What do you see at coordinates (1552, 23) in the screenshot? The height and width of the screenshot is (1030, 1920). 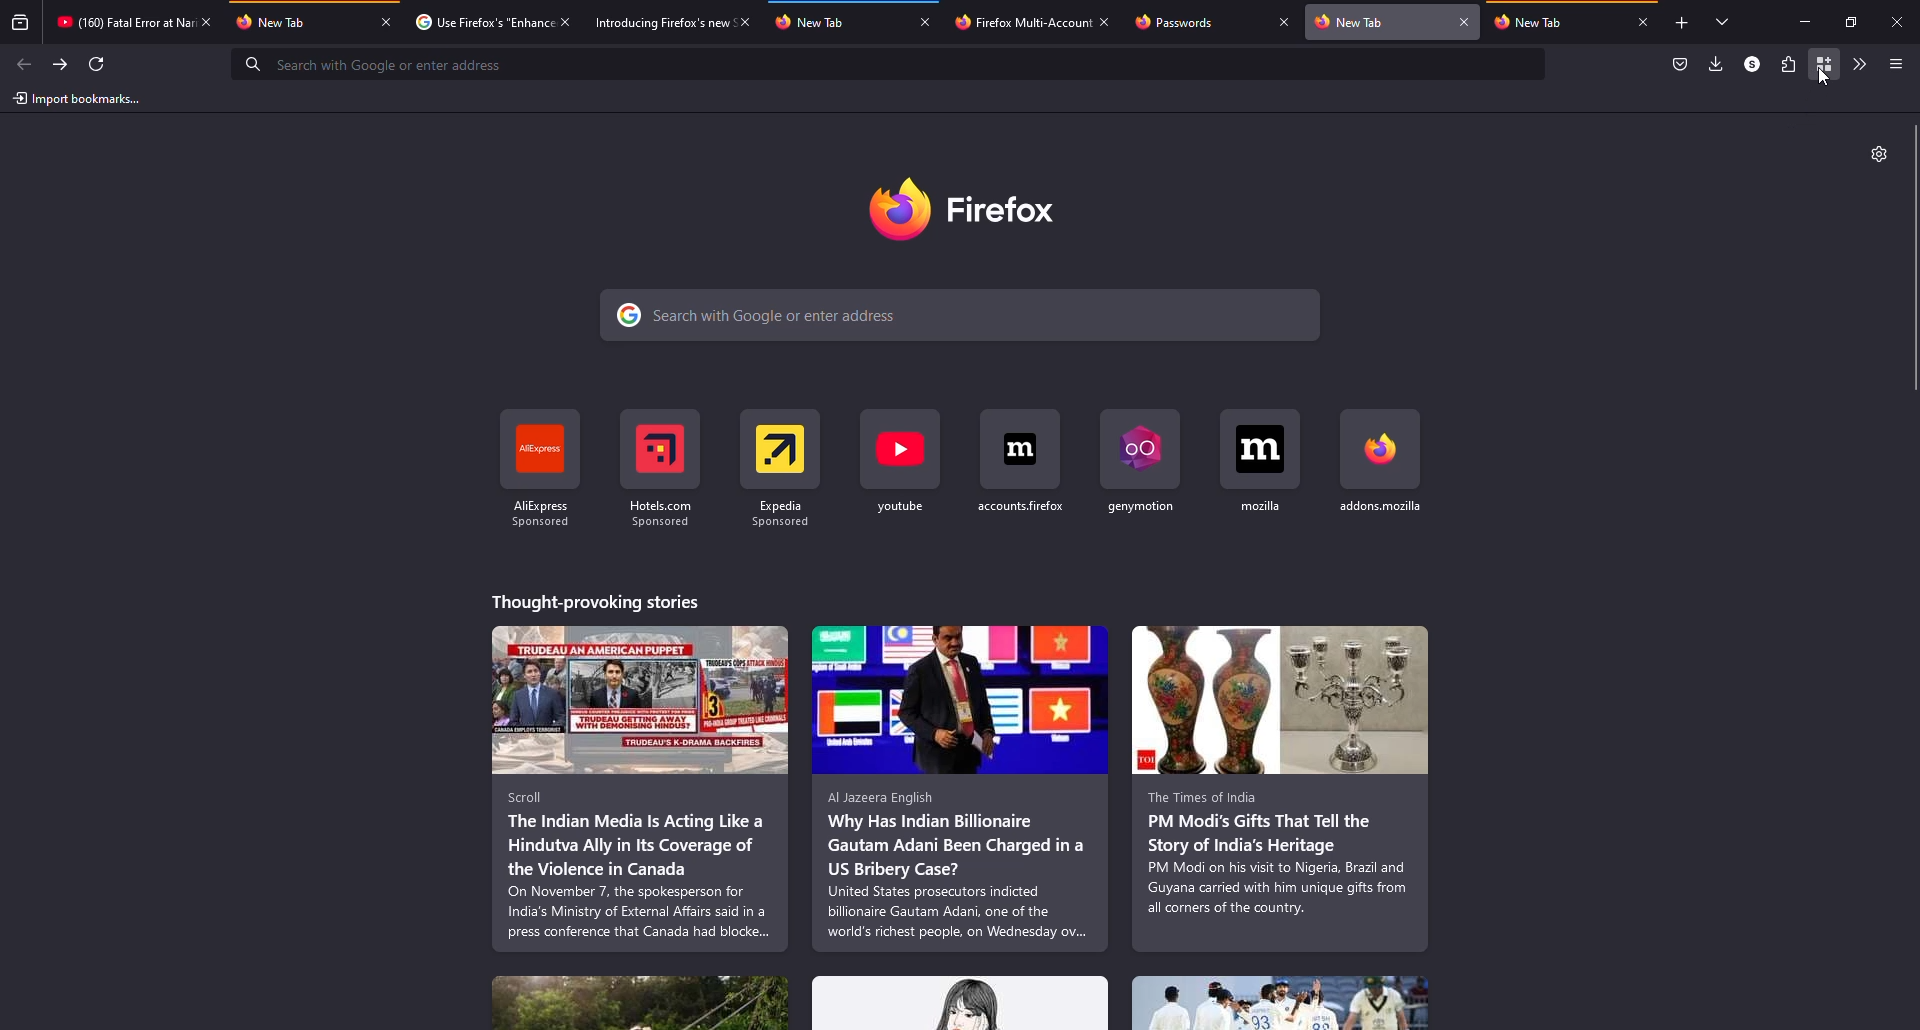 I see `tab` at bounding box center [1552, 23].